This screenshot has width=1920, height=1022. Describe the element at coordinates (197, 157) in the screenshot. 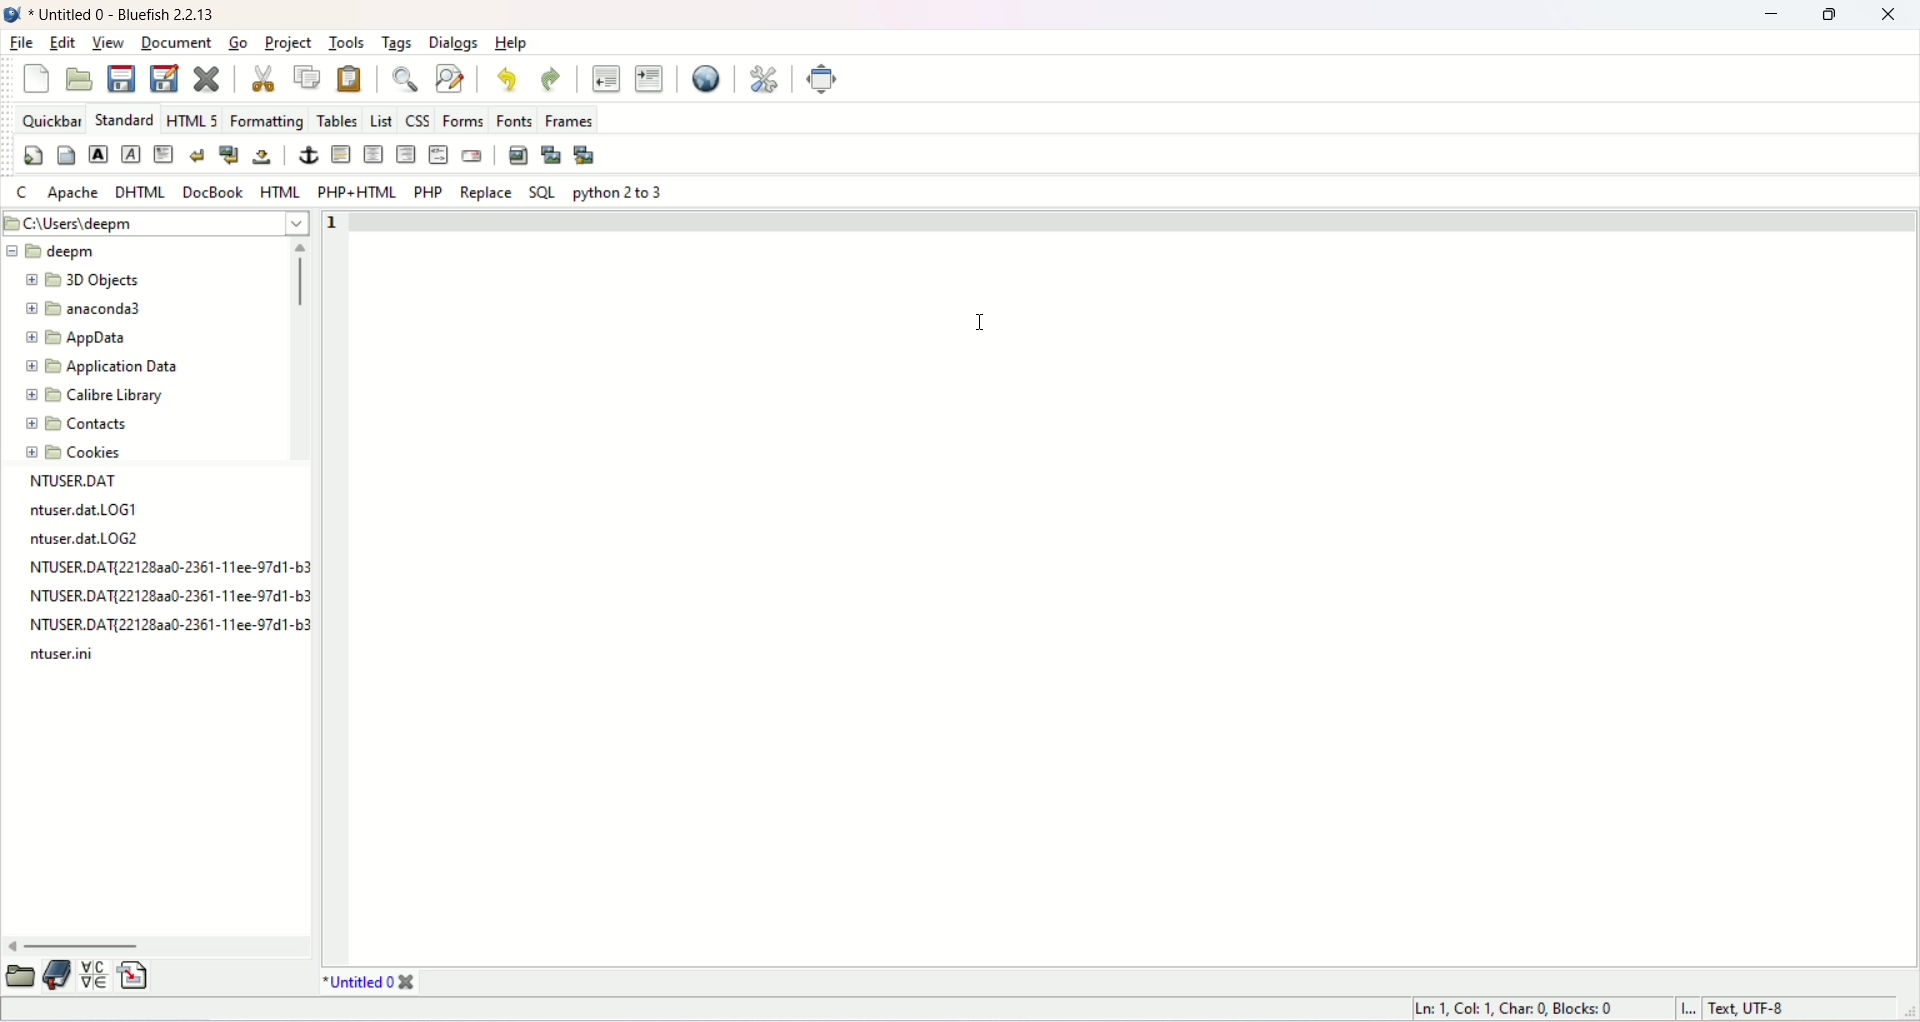

I see `break` at that location.